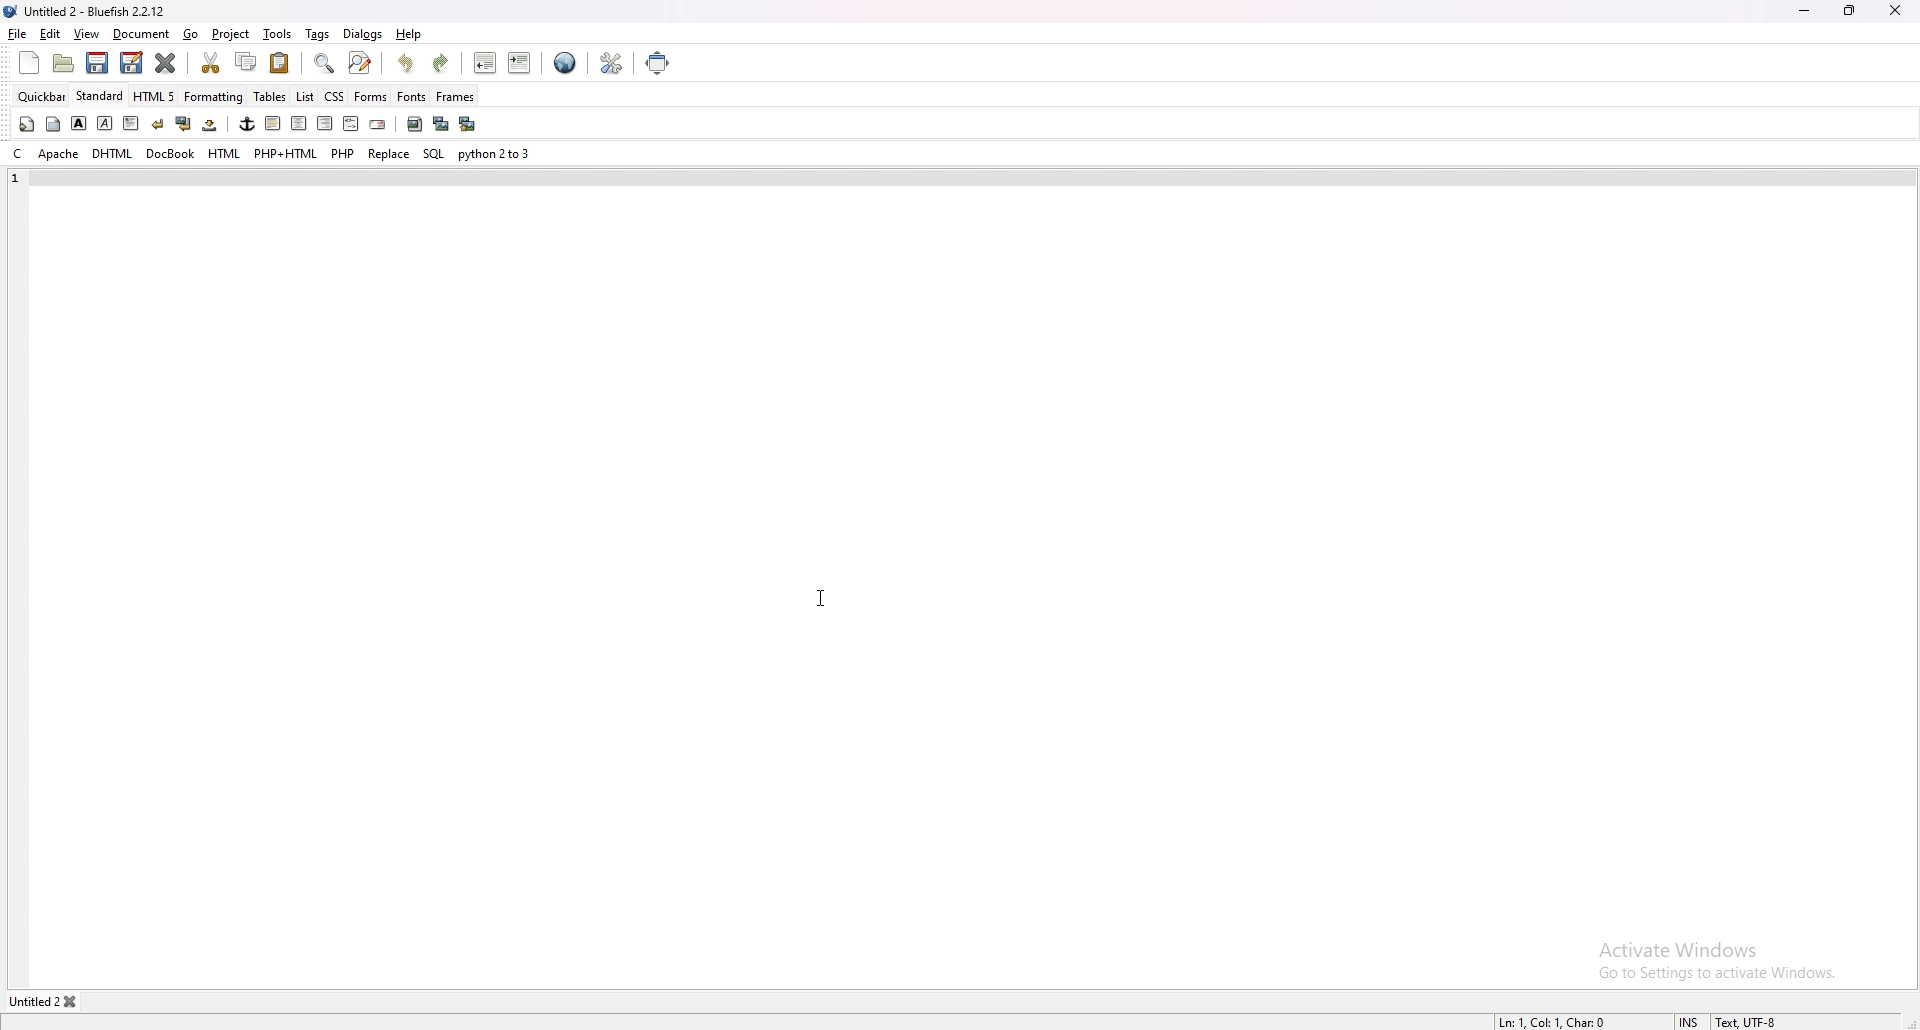 This screenshot has height=1030, width=1920. I want to click on cursor mode, so click(1691, 1019).